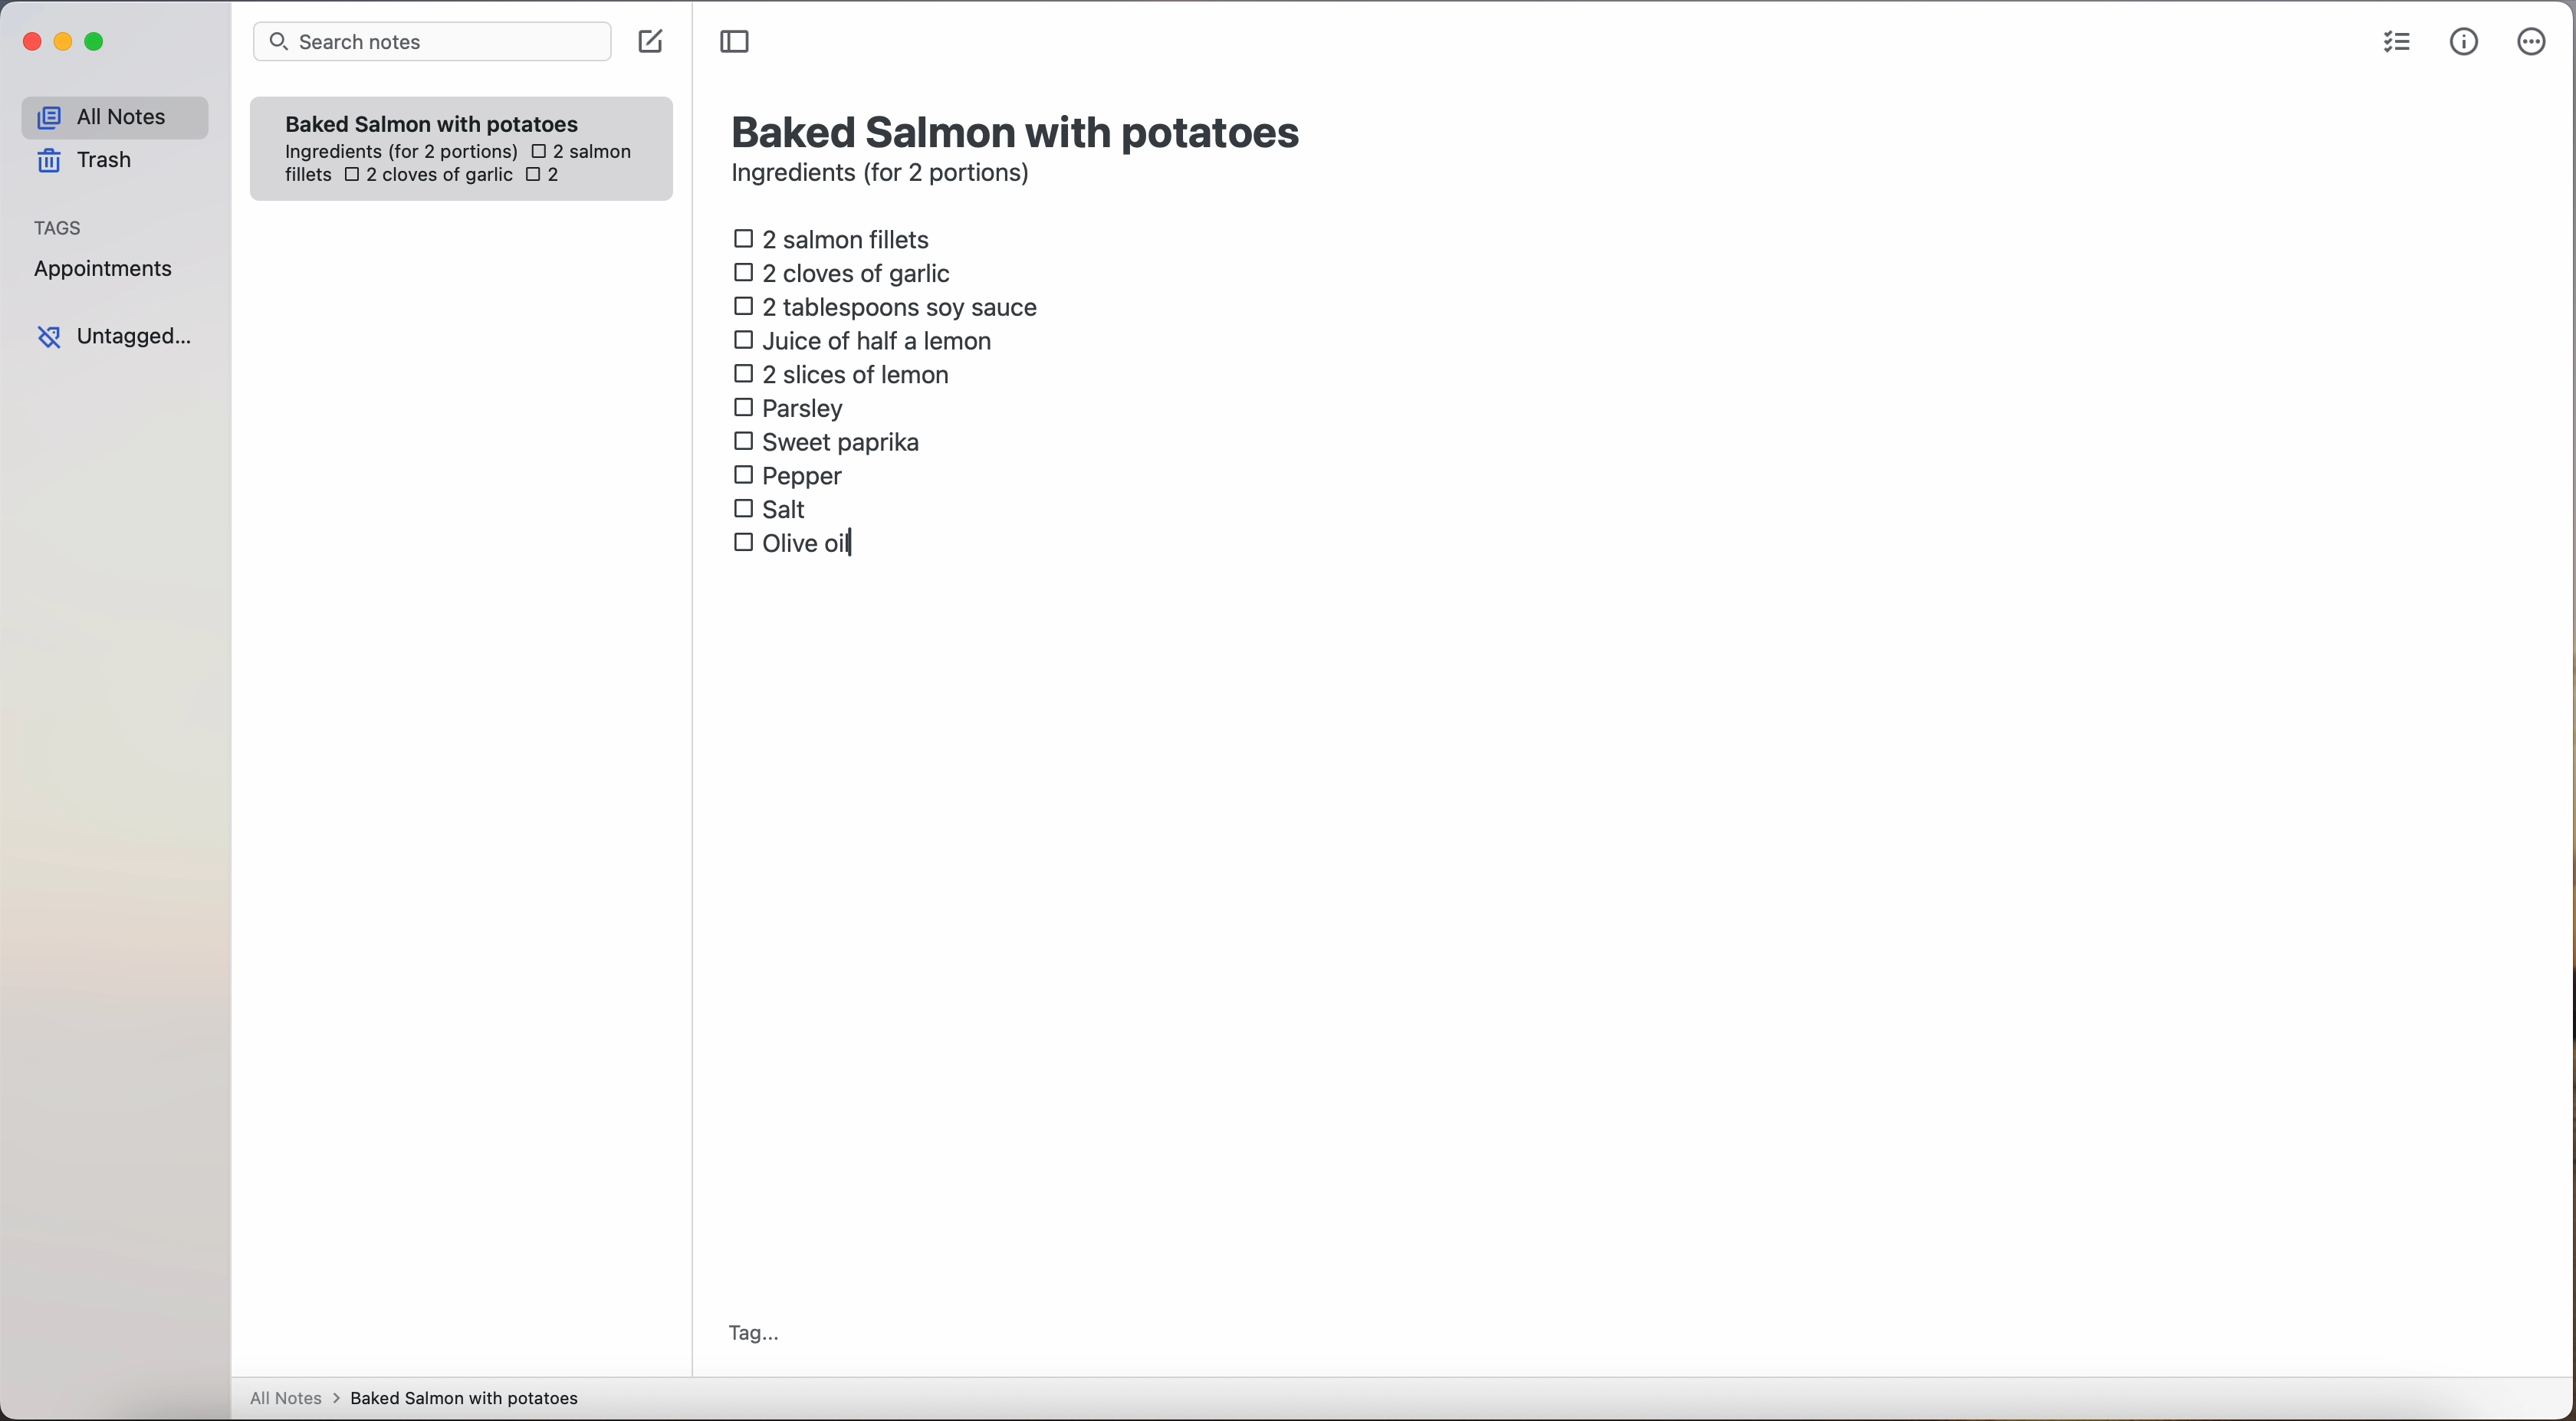 The height and width of the screenshot is (1421, 2576). I want to click on 2 cloves of garlic, so click(848, 270).